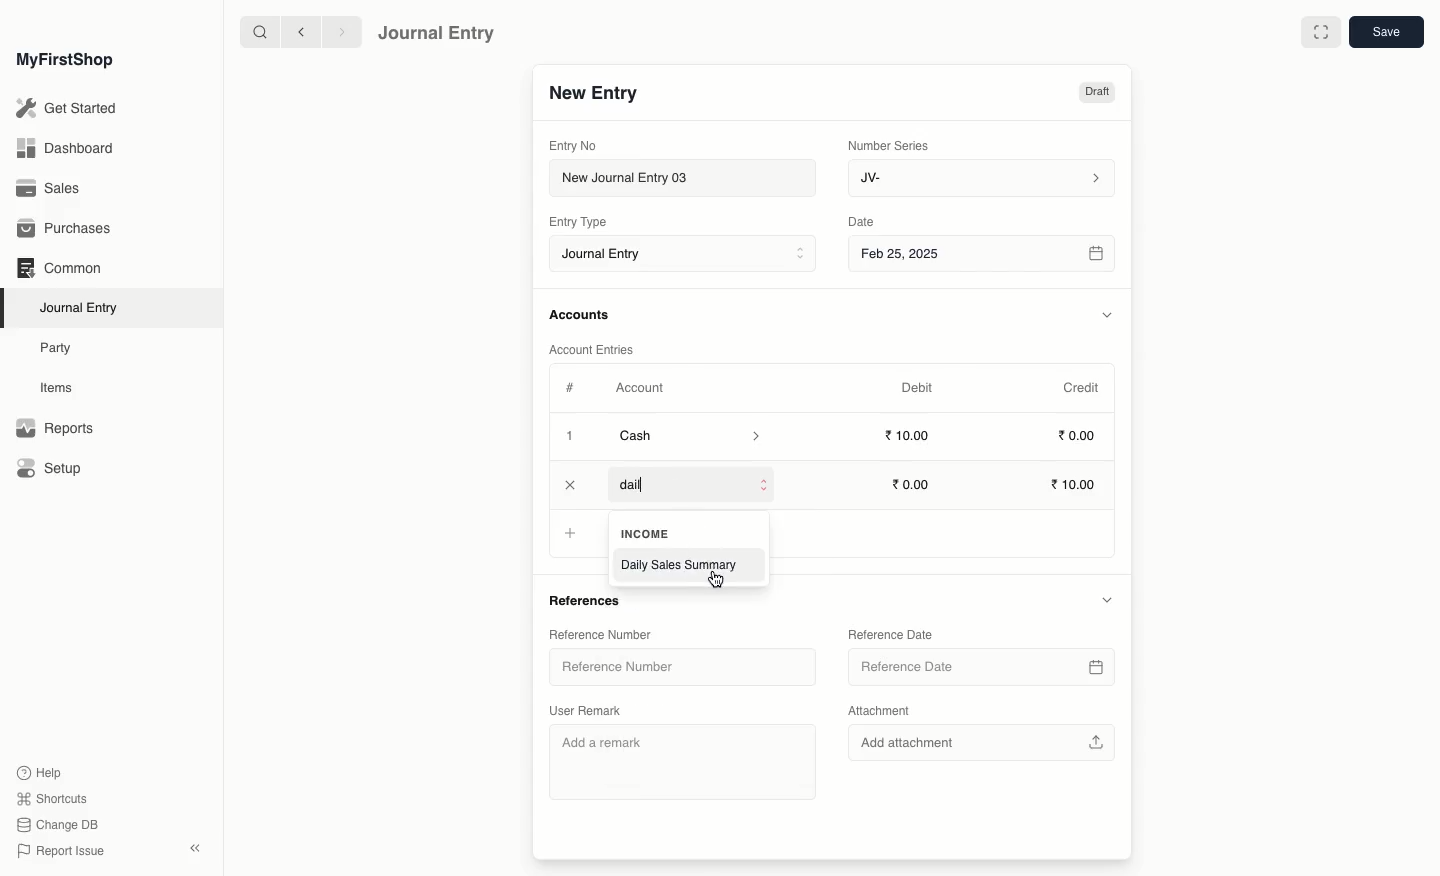  Describe the element at coordinates (572, 438) in the screenshot. I see `1` at that location.